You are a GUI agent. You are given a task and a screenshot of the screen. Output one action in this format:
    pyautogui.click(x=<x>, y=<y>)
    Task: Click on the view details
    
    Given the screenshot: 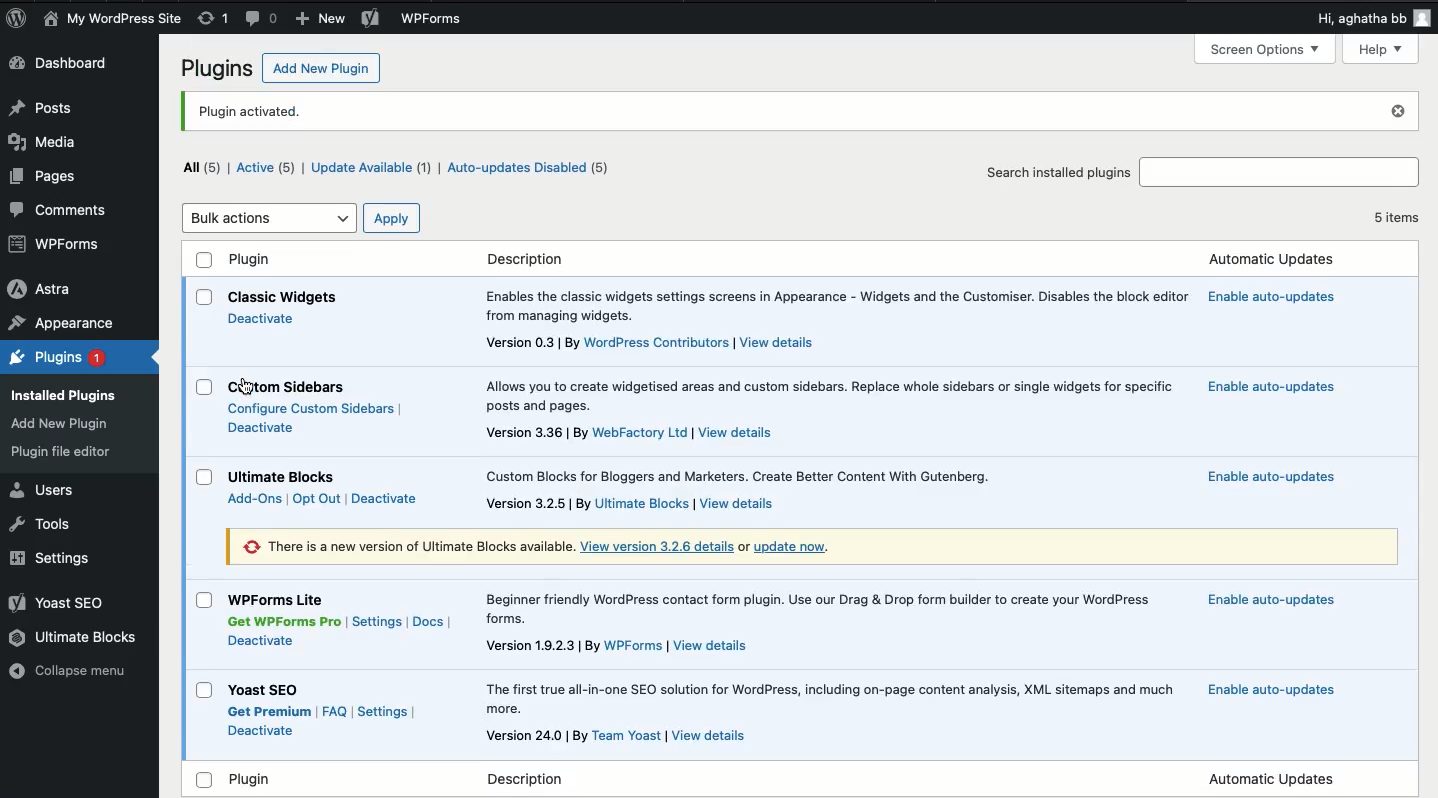 What is the action you would take?
    pyautogui.click(x=713, y=645)
    